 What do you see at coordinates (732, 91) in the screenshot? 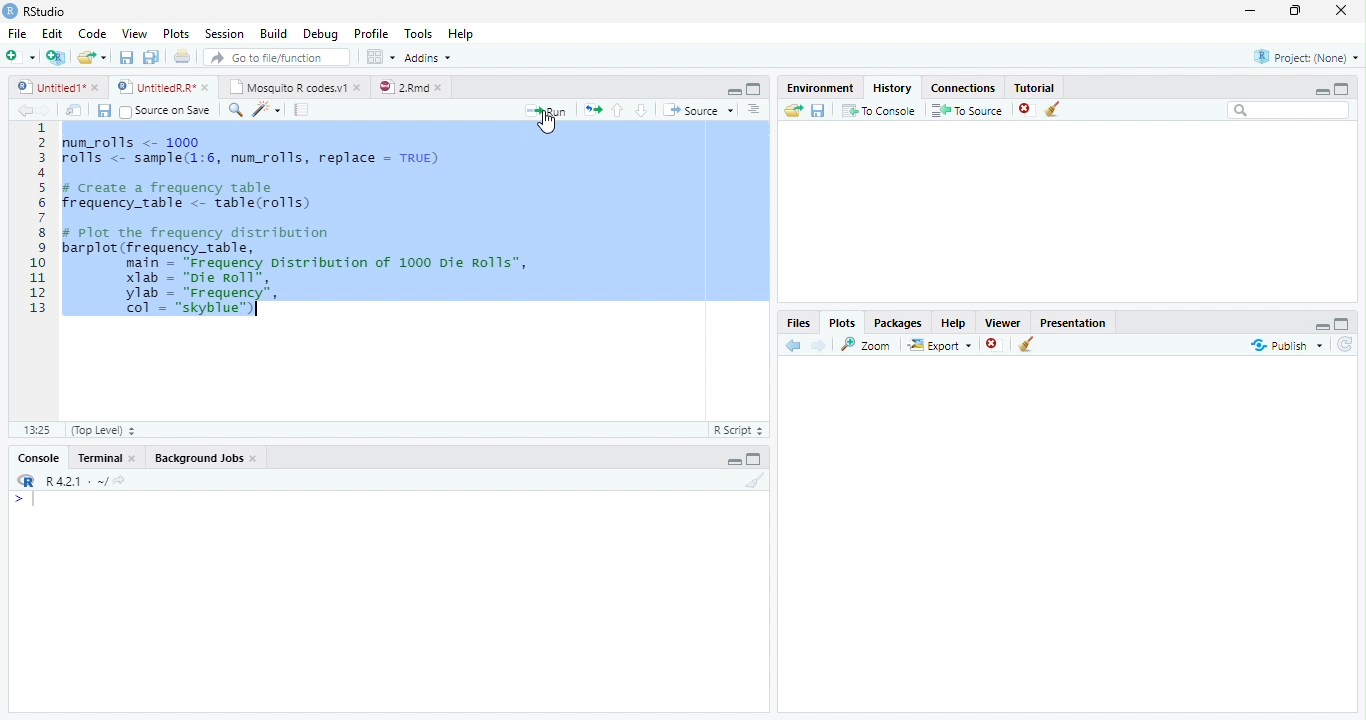
I see `Hide` at bounding box center [732, 91].